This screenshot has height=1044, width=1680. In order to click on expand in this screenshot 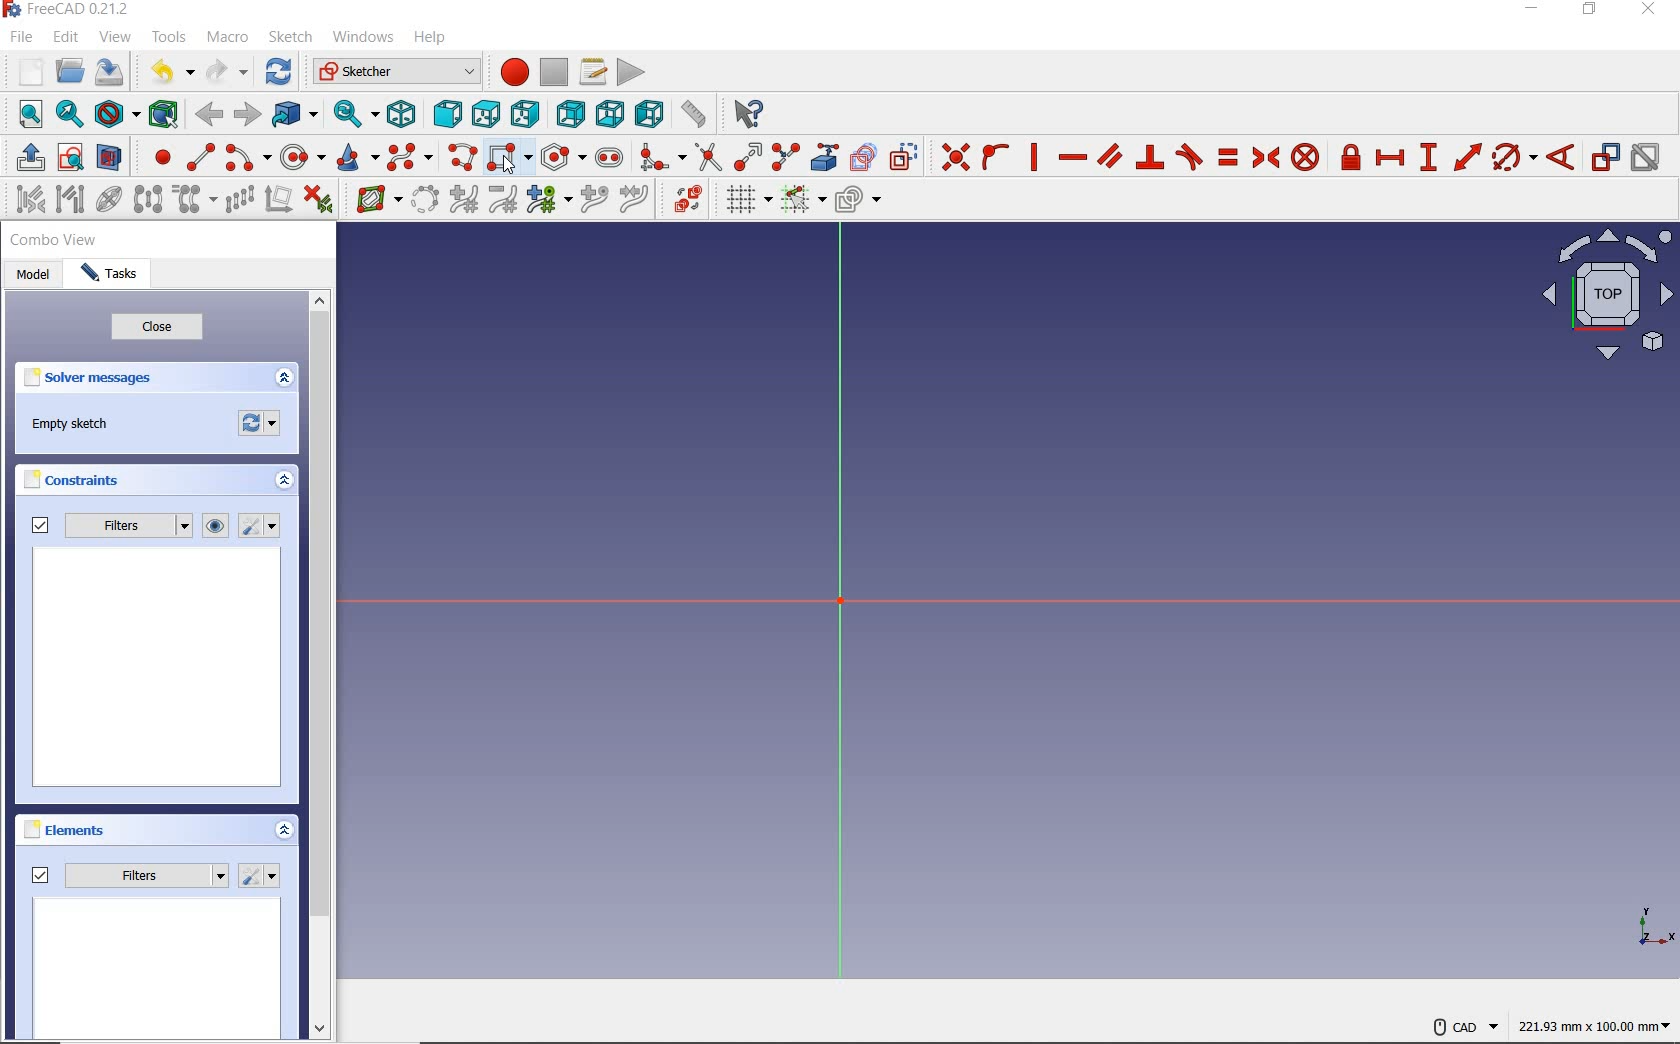, I will do `click(283, 829)`.